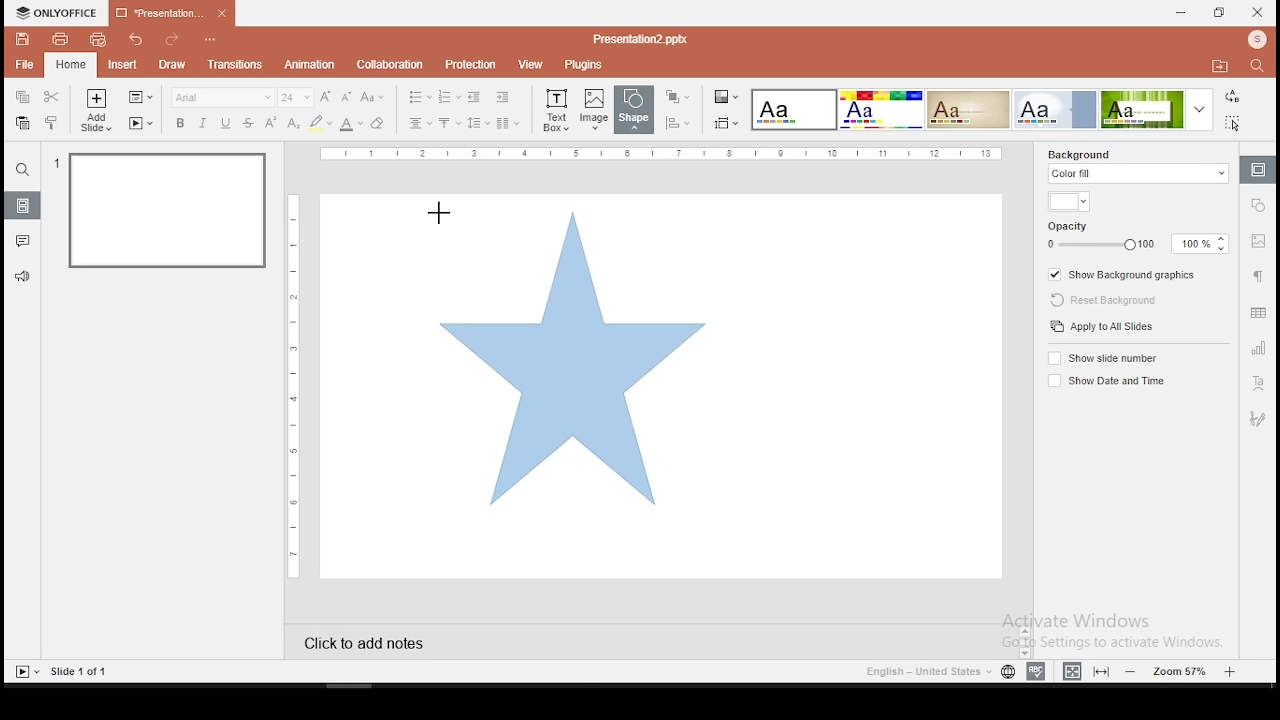 The width and height of the screenshot is (1280, 720). Describe the element at coordinates (1104, 326) in the screenshot. I see `apply to all slides` at that location.